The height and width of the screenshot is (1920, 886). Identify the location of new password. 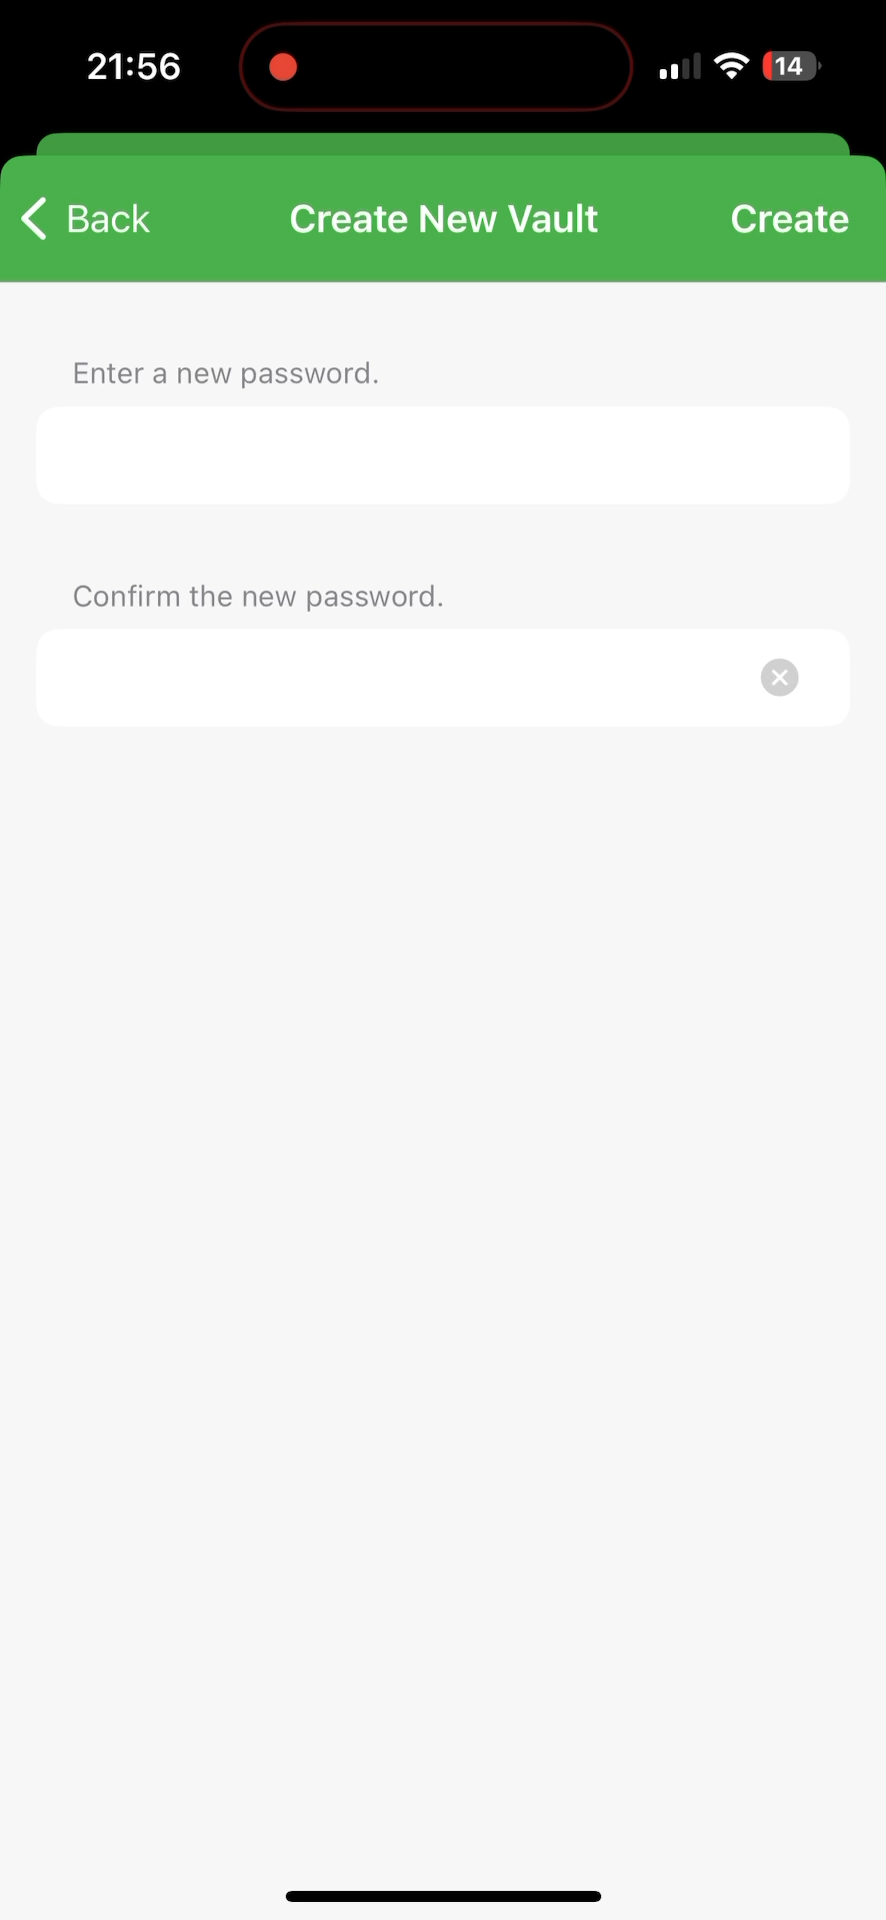
(396, 690).